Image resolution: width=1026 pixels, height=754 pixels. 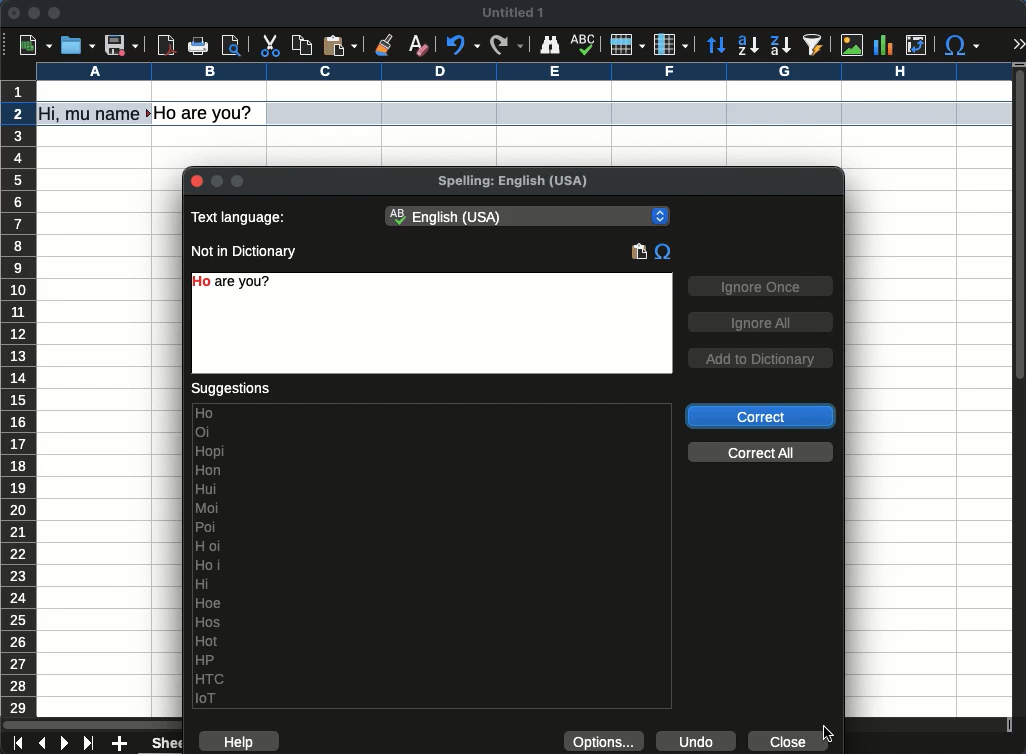 I want to click on new, so click(x=35, y=46).